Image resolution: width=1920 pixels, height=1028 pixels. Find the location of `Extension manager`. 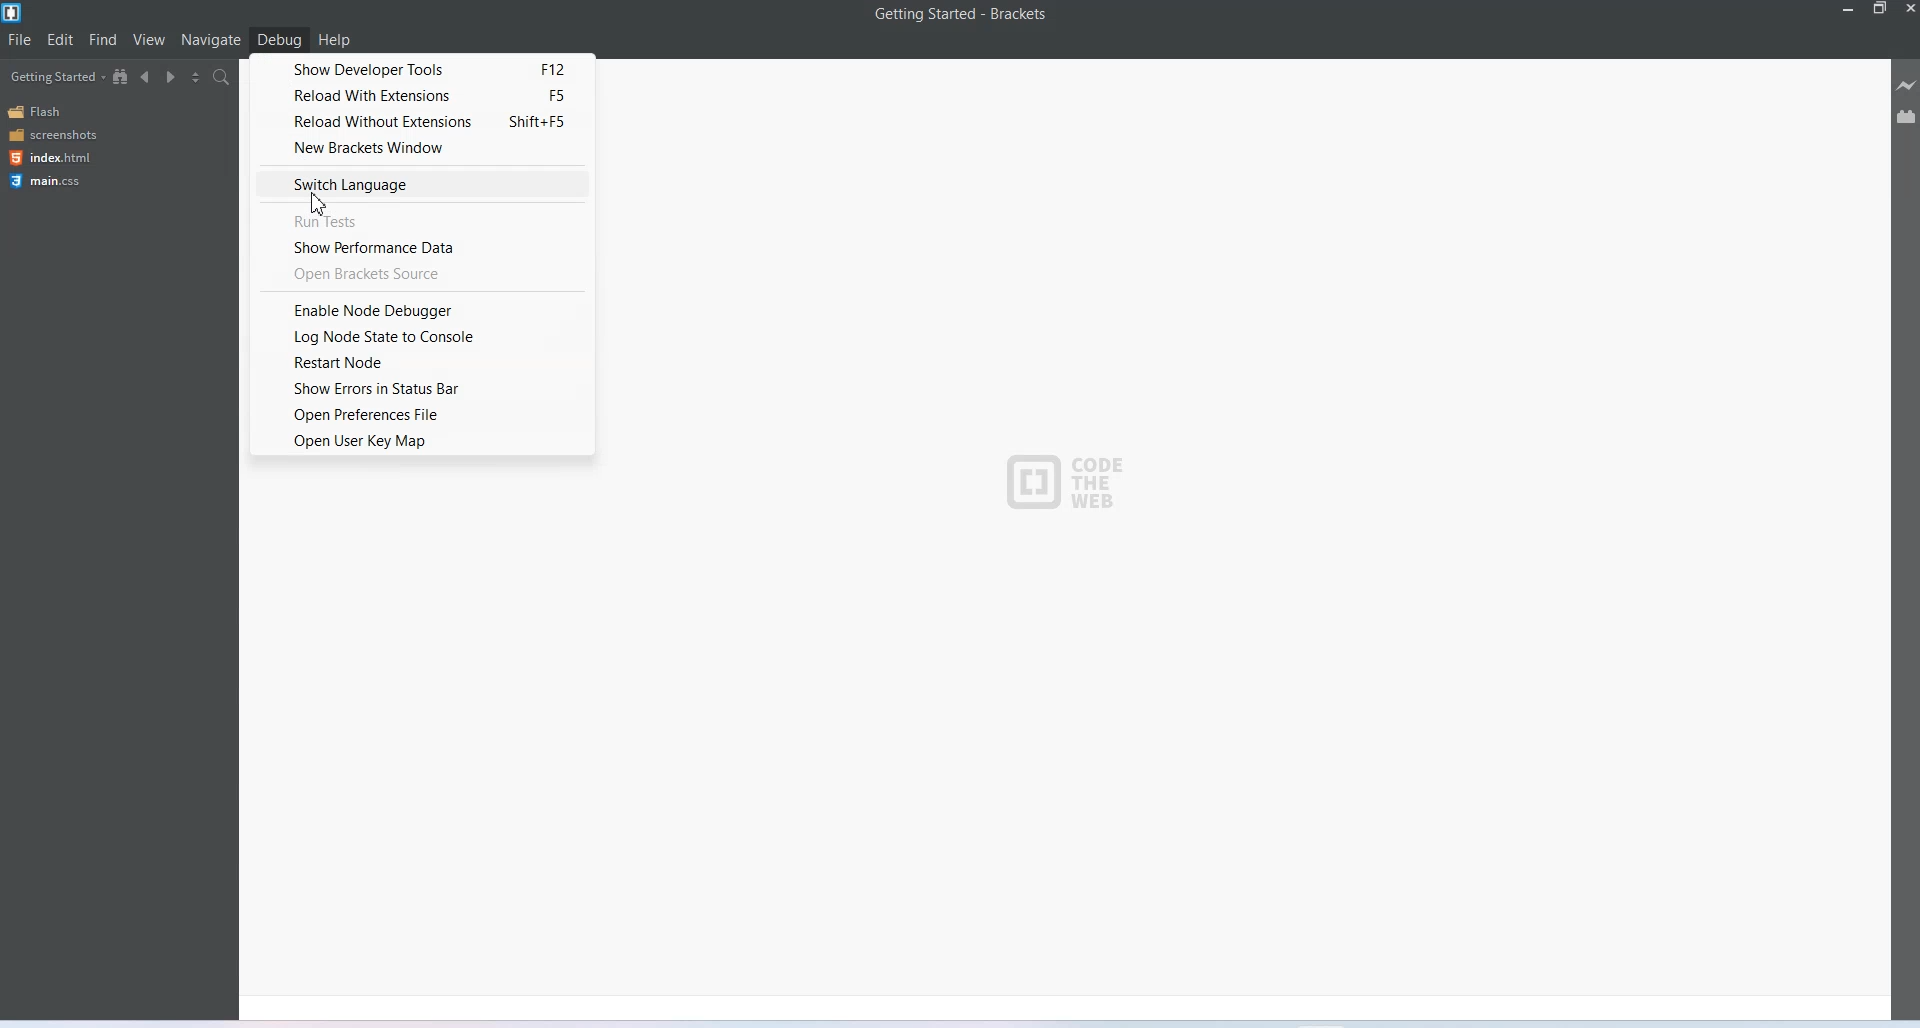

Extension manager is located at coordinates (1906, 116).